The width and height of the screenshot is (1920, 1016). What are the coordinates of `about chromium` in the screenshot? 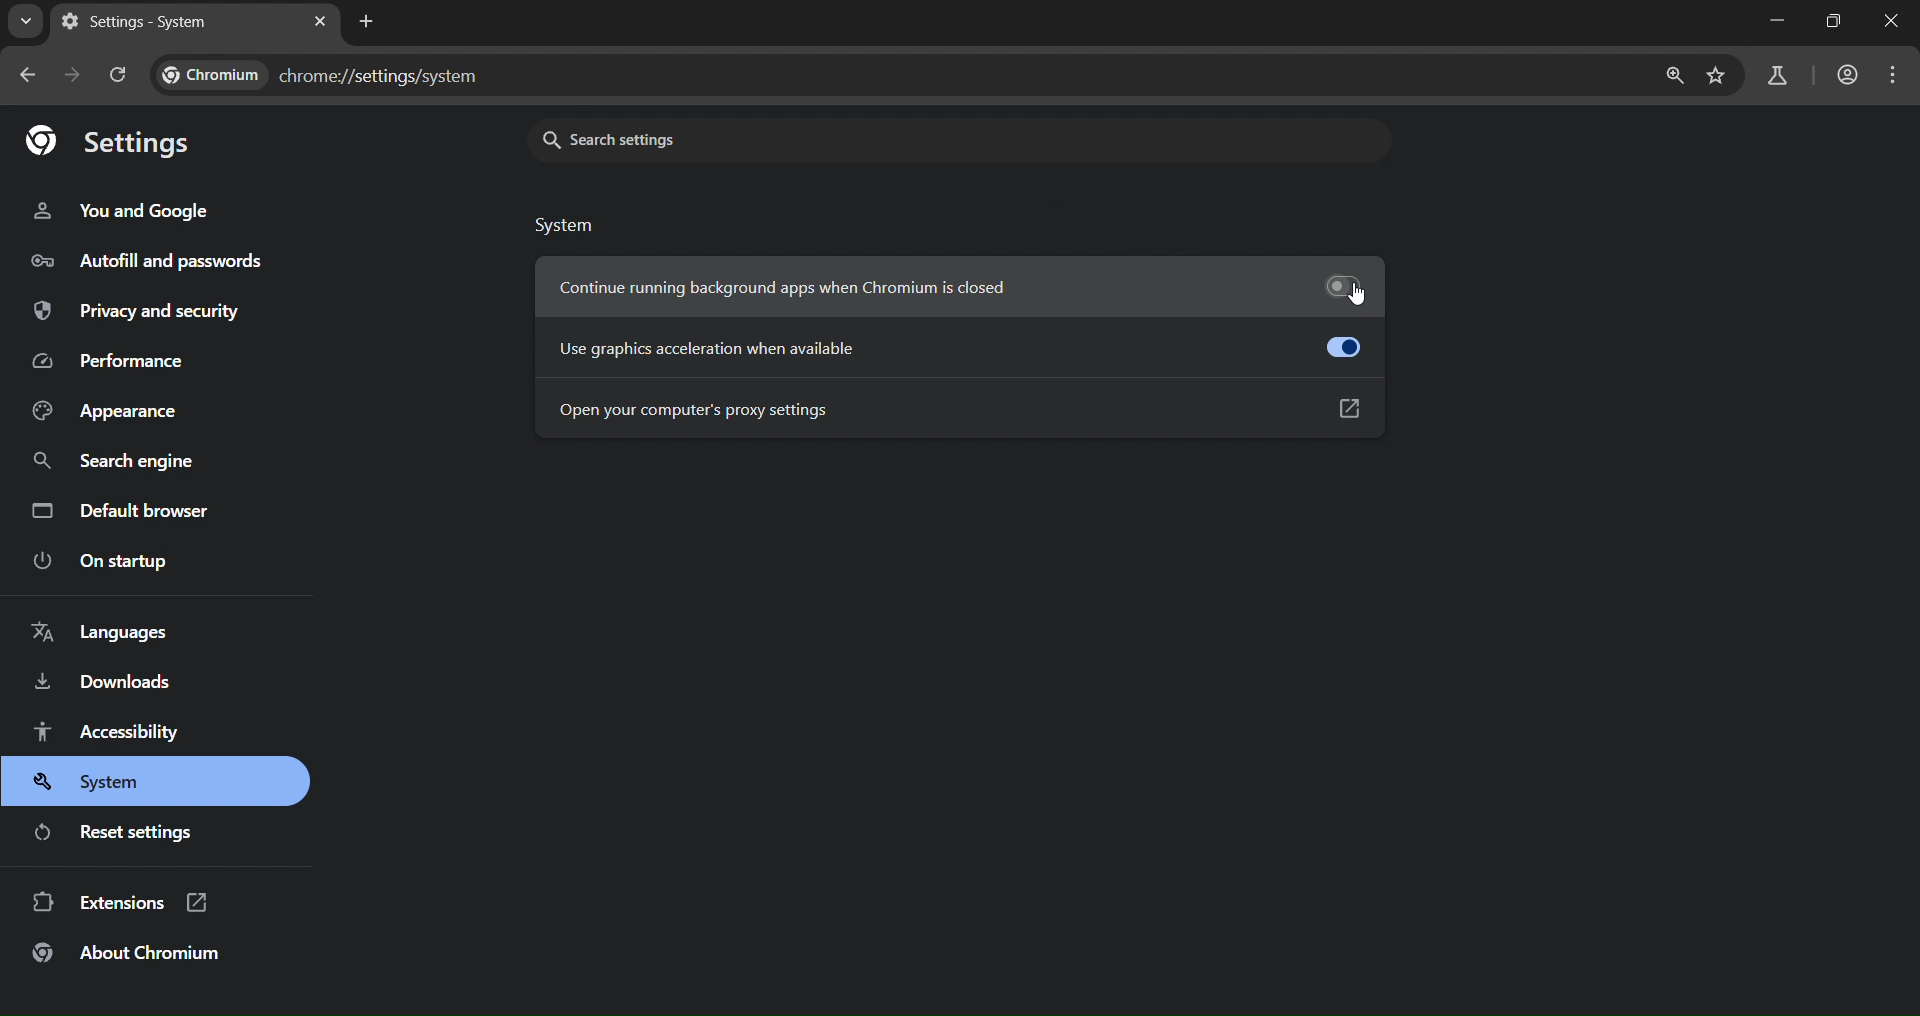 It's located at (132, 956).